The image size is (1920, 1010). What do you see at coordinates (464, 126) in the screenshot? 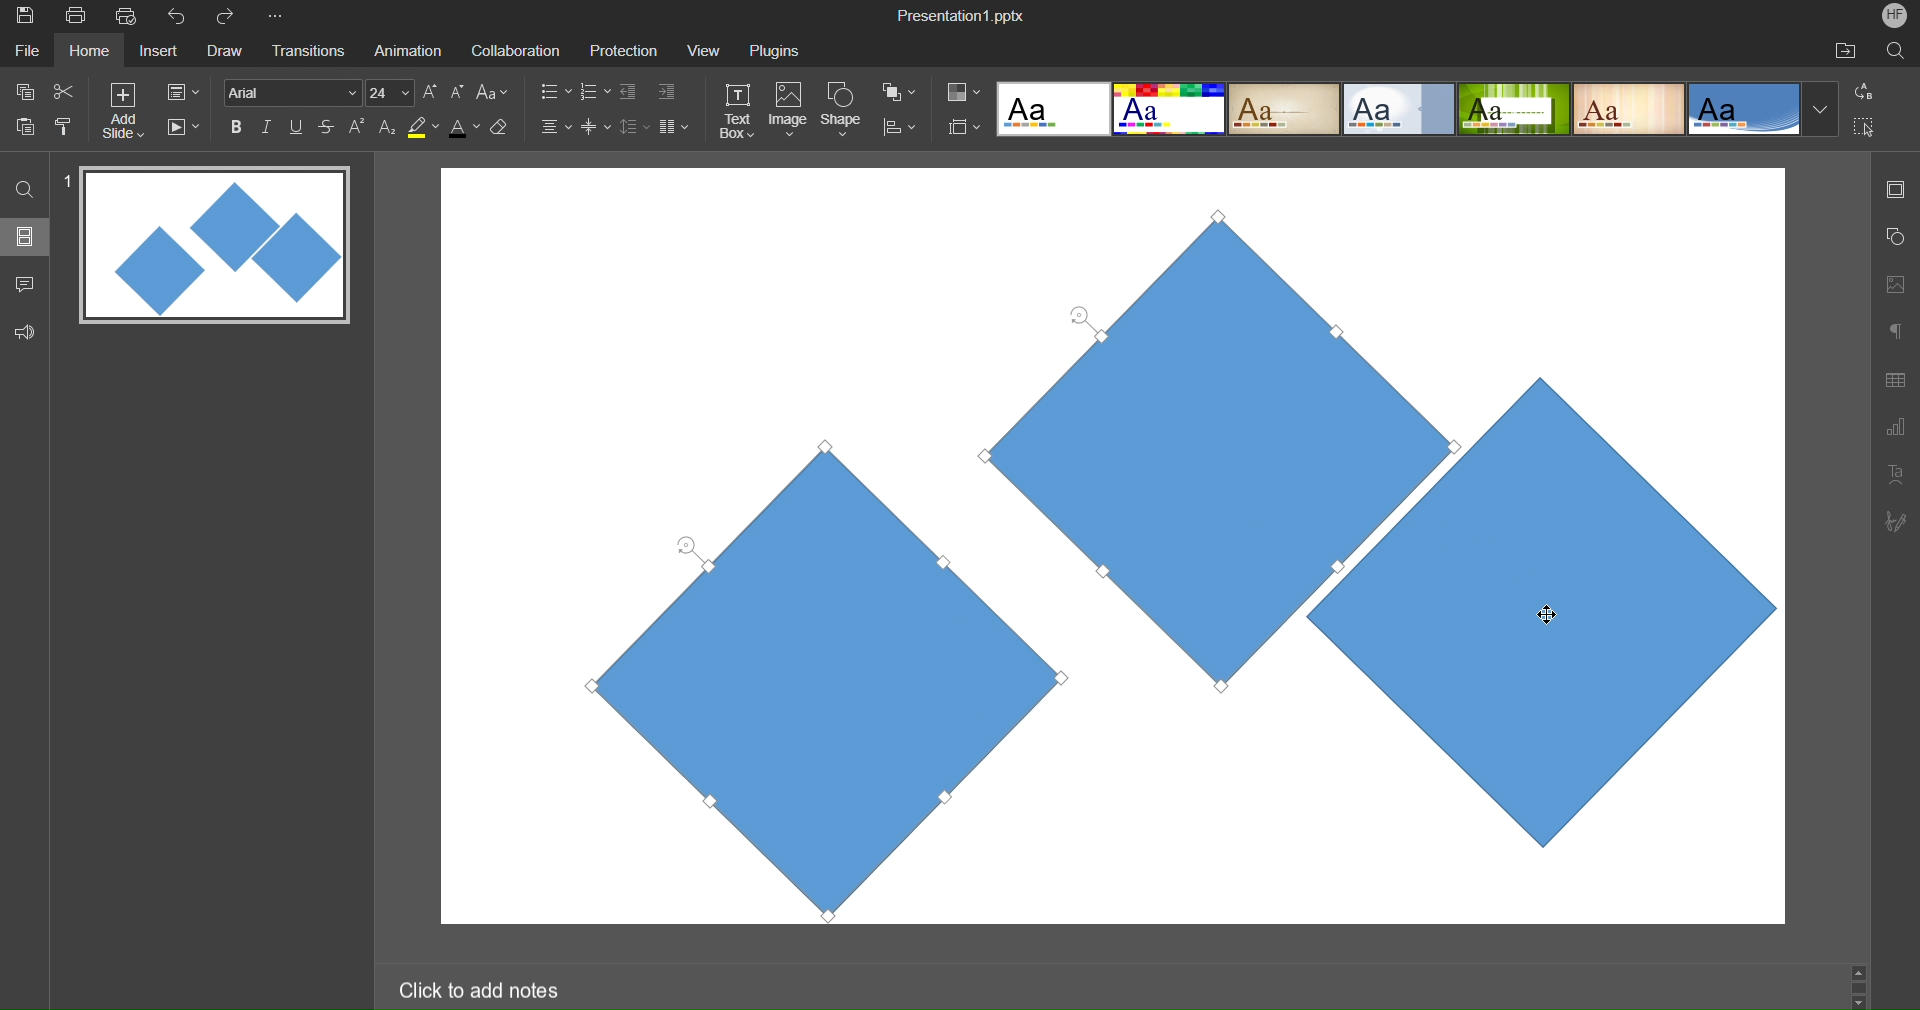
I see `Text Color` at bounding box center [464, 126].